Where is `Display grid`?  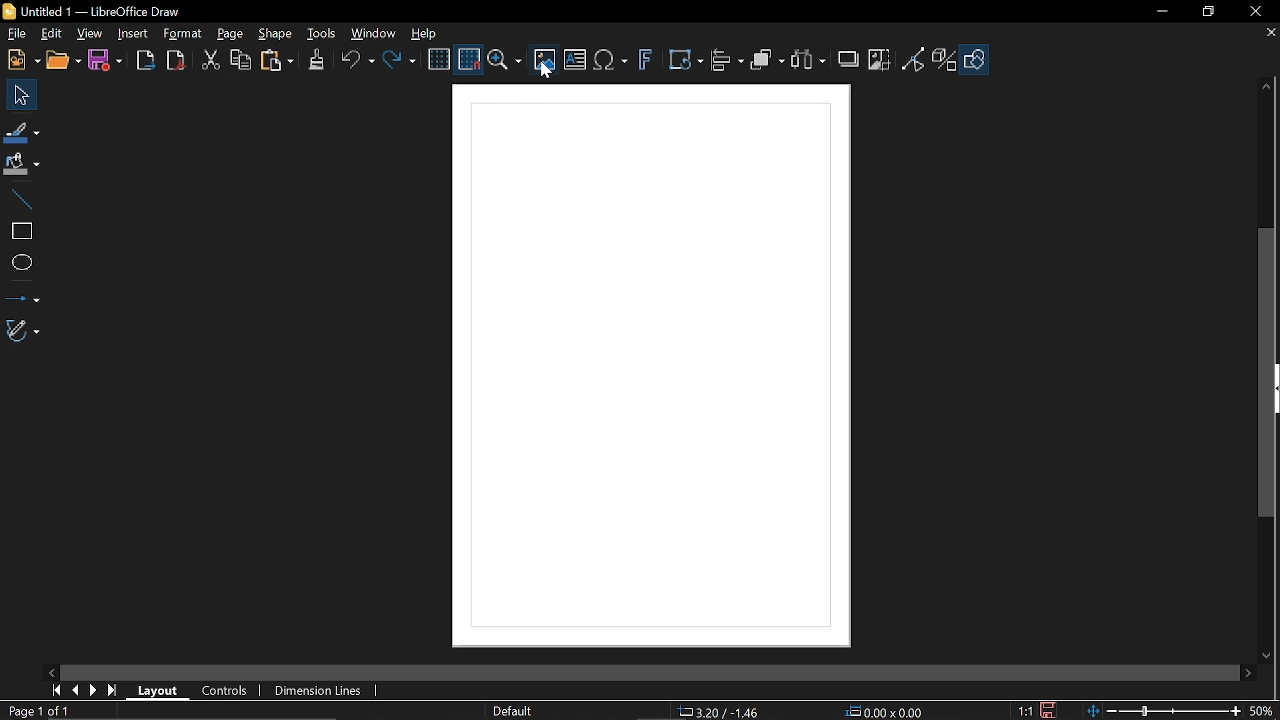
Display grid is located at coordinates (439, 59).